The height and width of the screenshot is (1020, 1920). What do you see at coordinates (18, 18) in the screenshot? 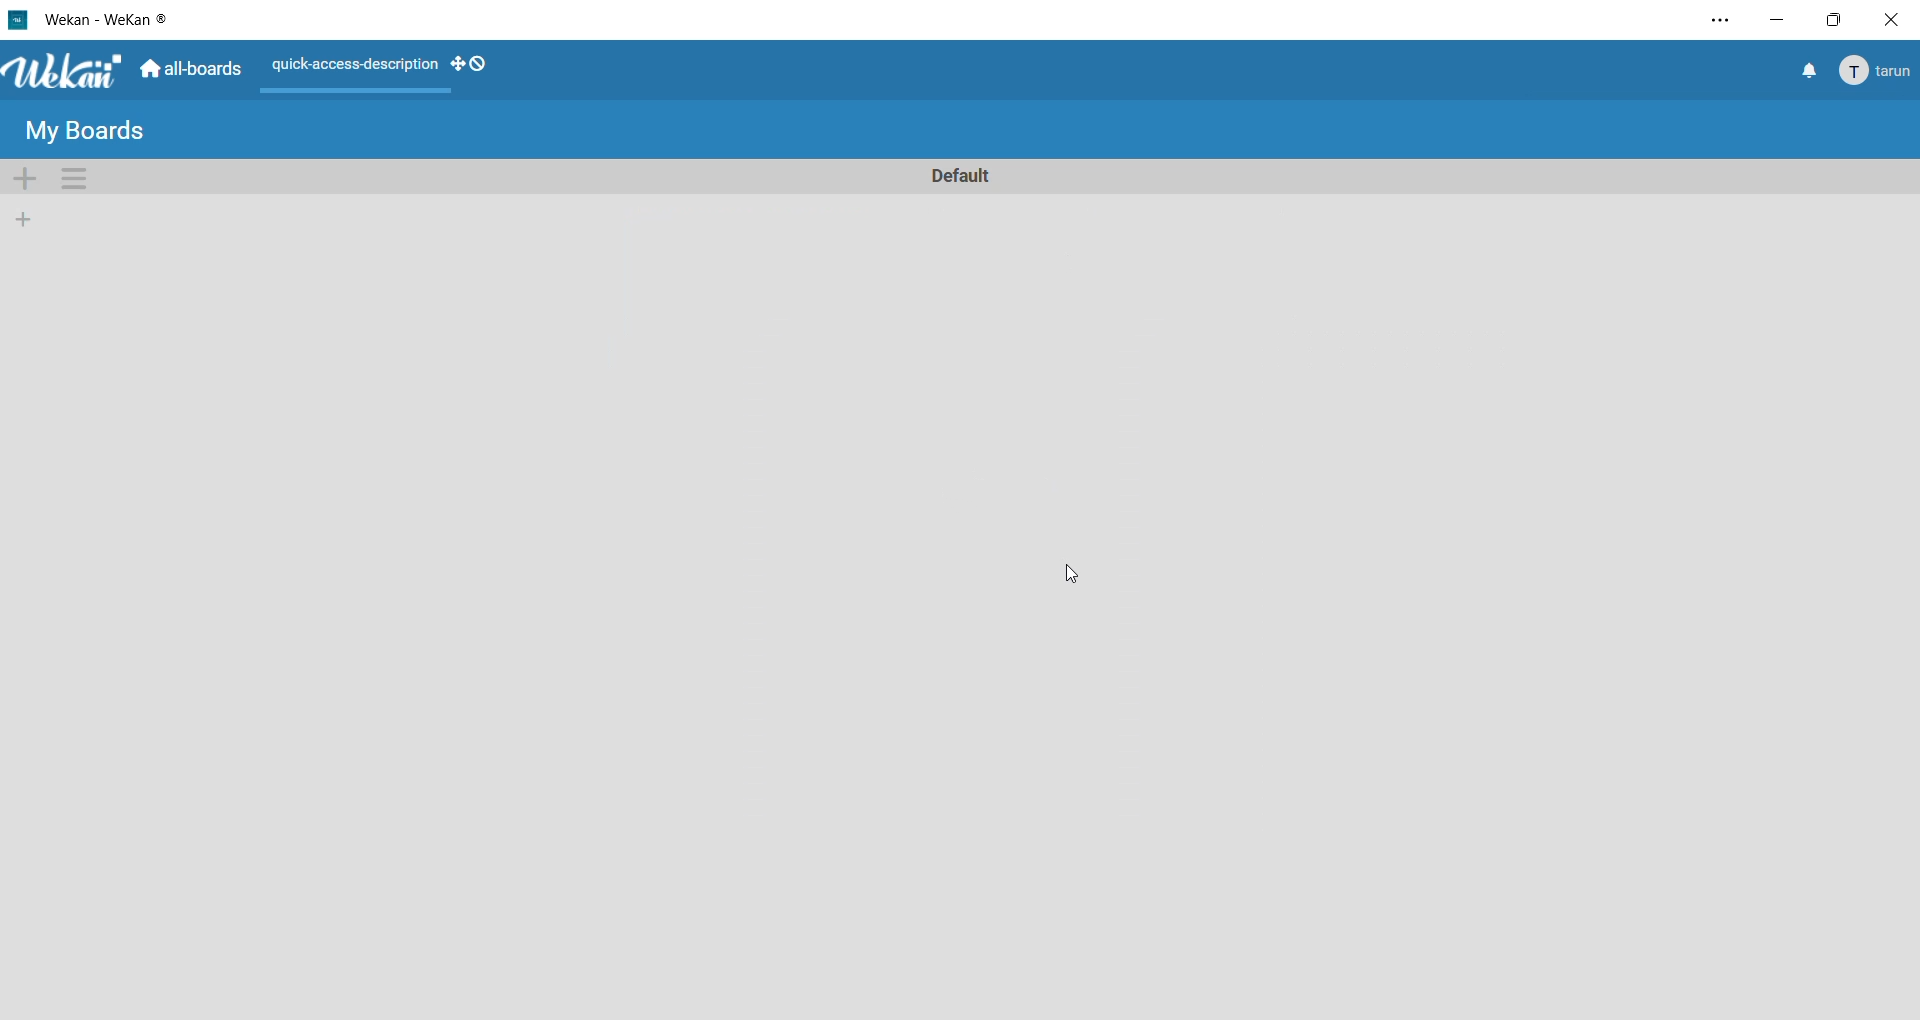
I see `wekan logo` at bounding box center [18, 18].